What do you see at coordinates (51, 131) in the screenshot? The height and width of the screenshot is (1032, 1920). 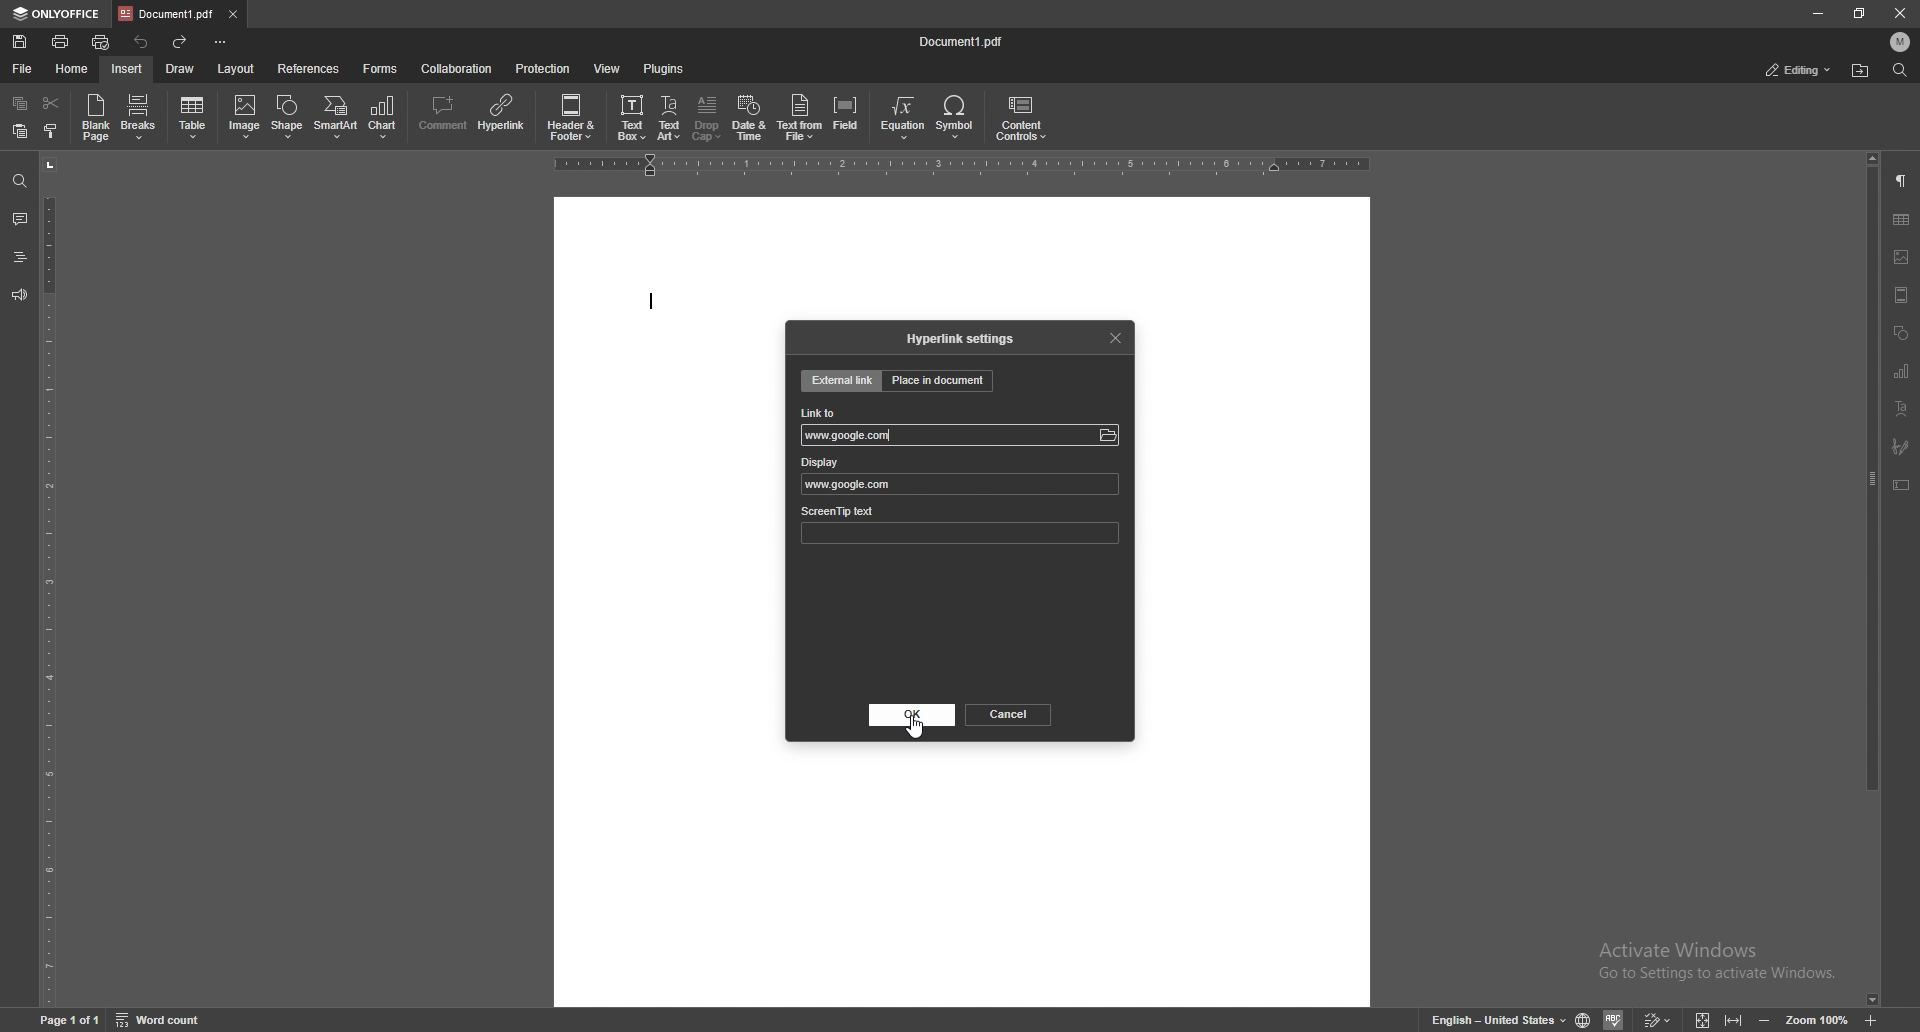 I see `copy style` at bounding box center [51, 131].